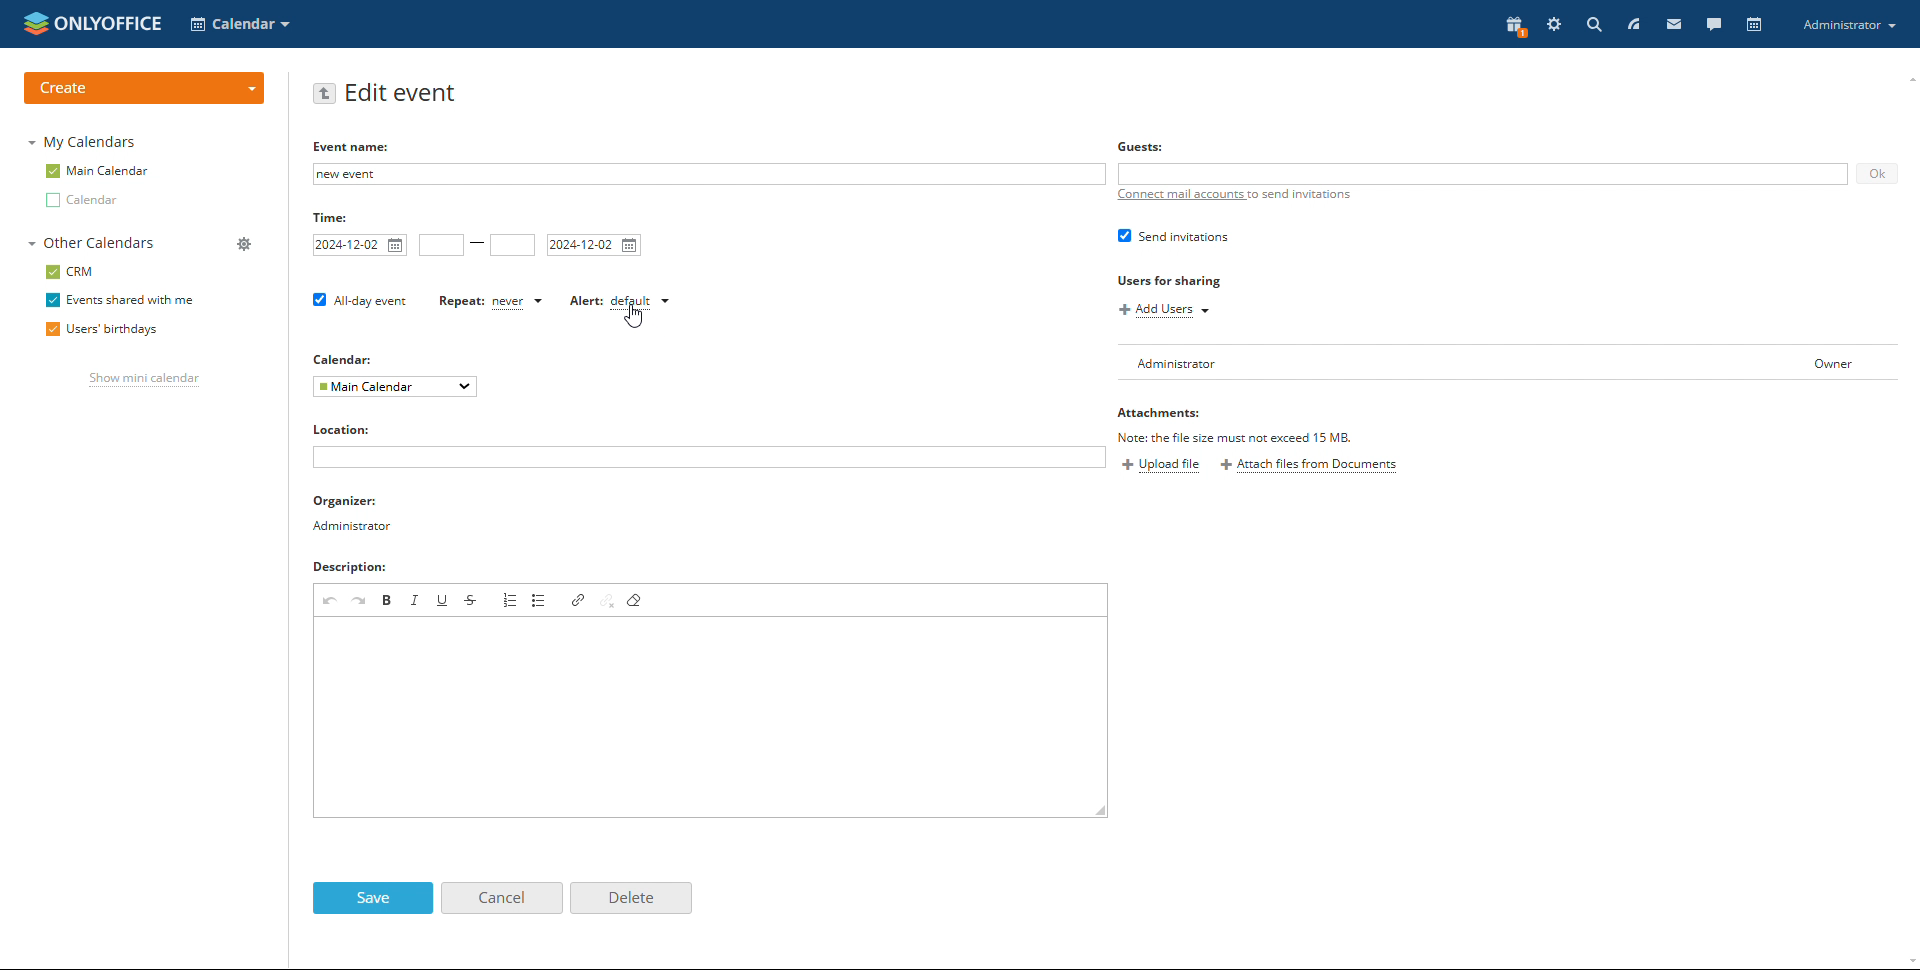 This screenshot has height=970, width=1920. What do you see at coordinates (1173, 237) in the screenshot?
I see `send invitation` at bounding box center [1173, 237].